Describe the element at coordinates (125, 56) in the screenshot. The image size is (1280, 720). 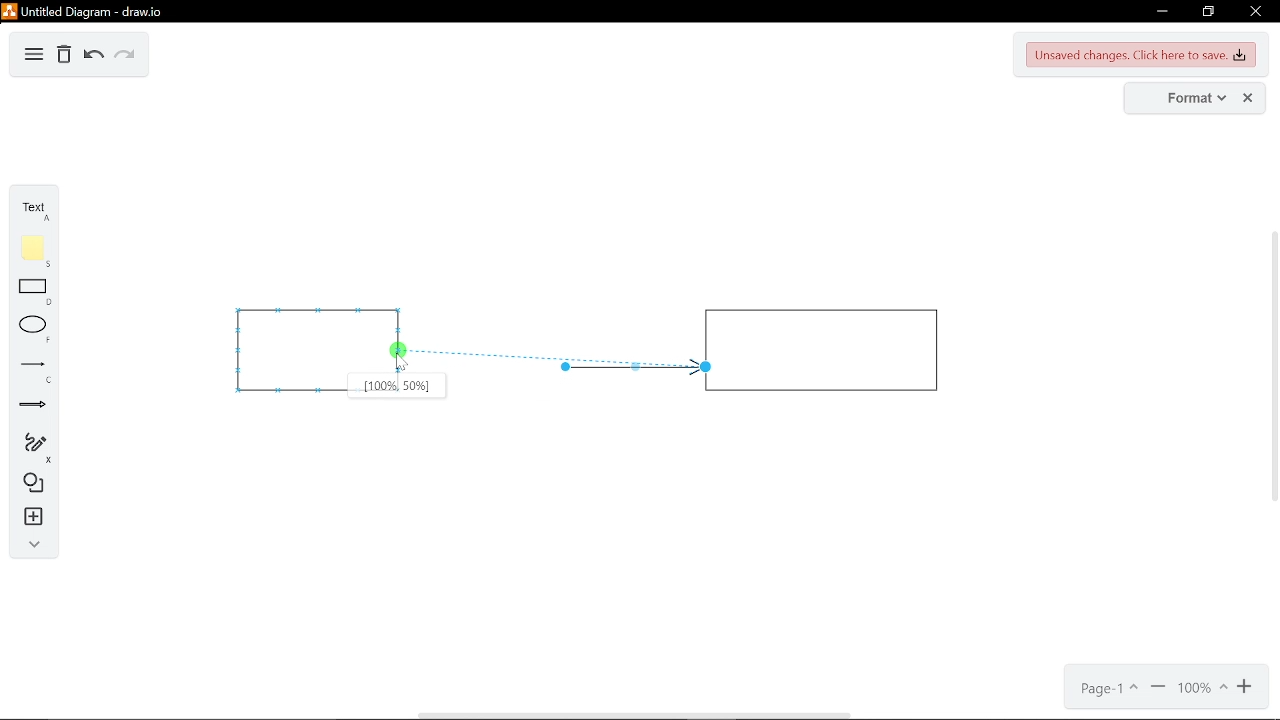
I see `redo` at that location.